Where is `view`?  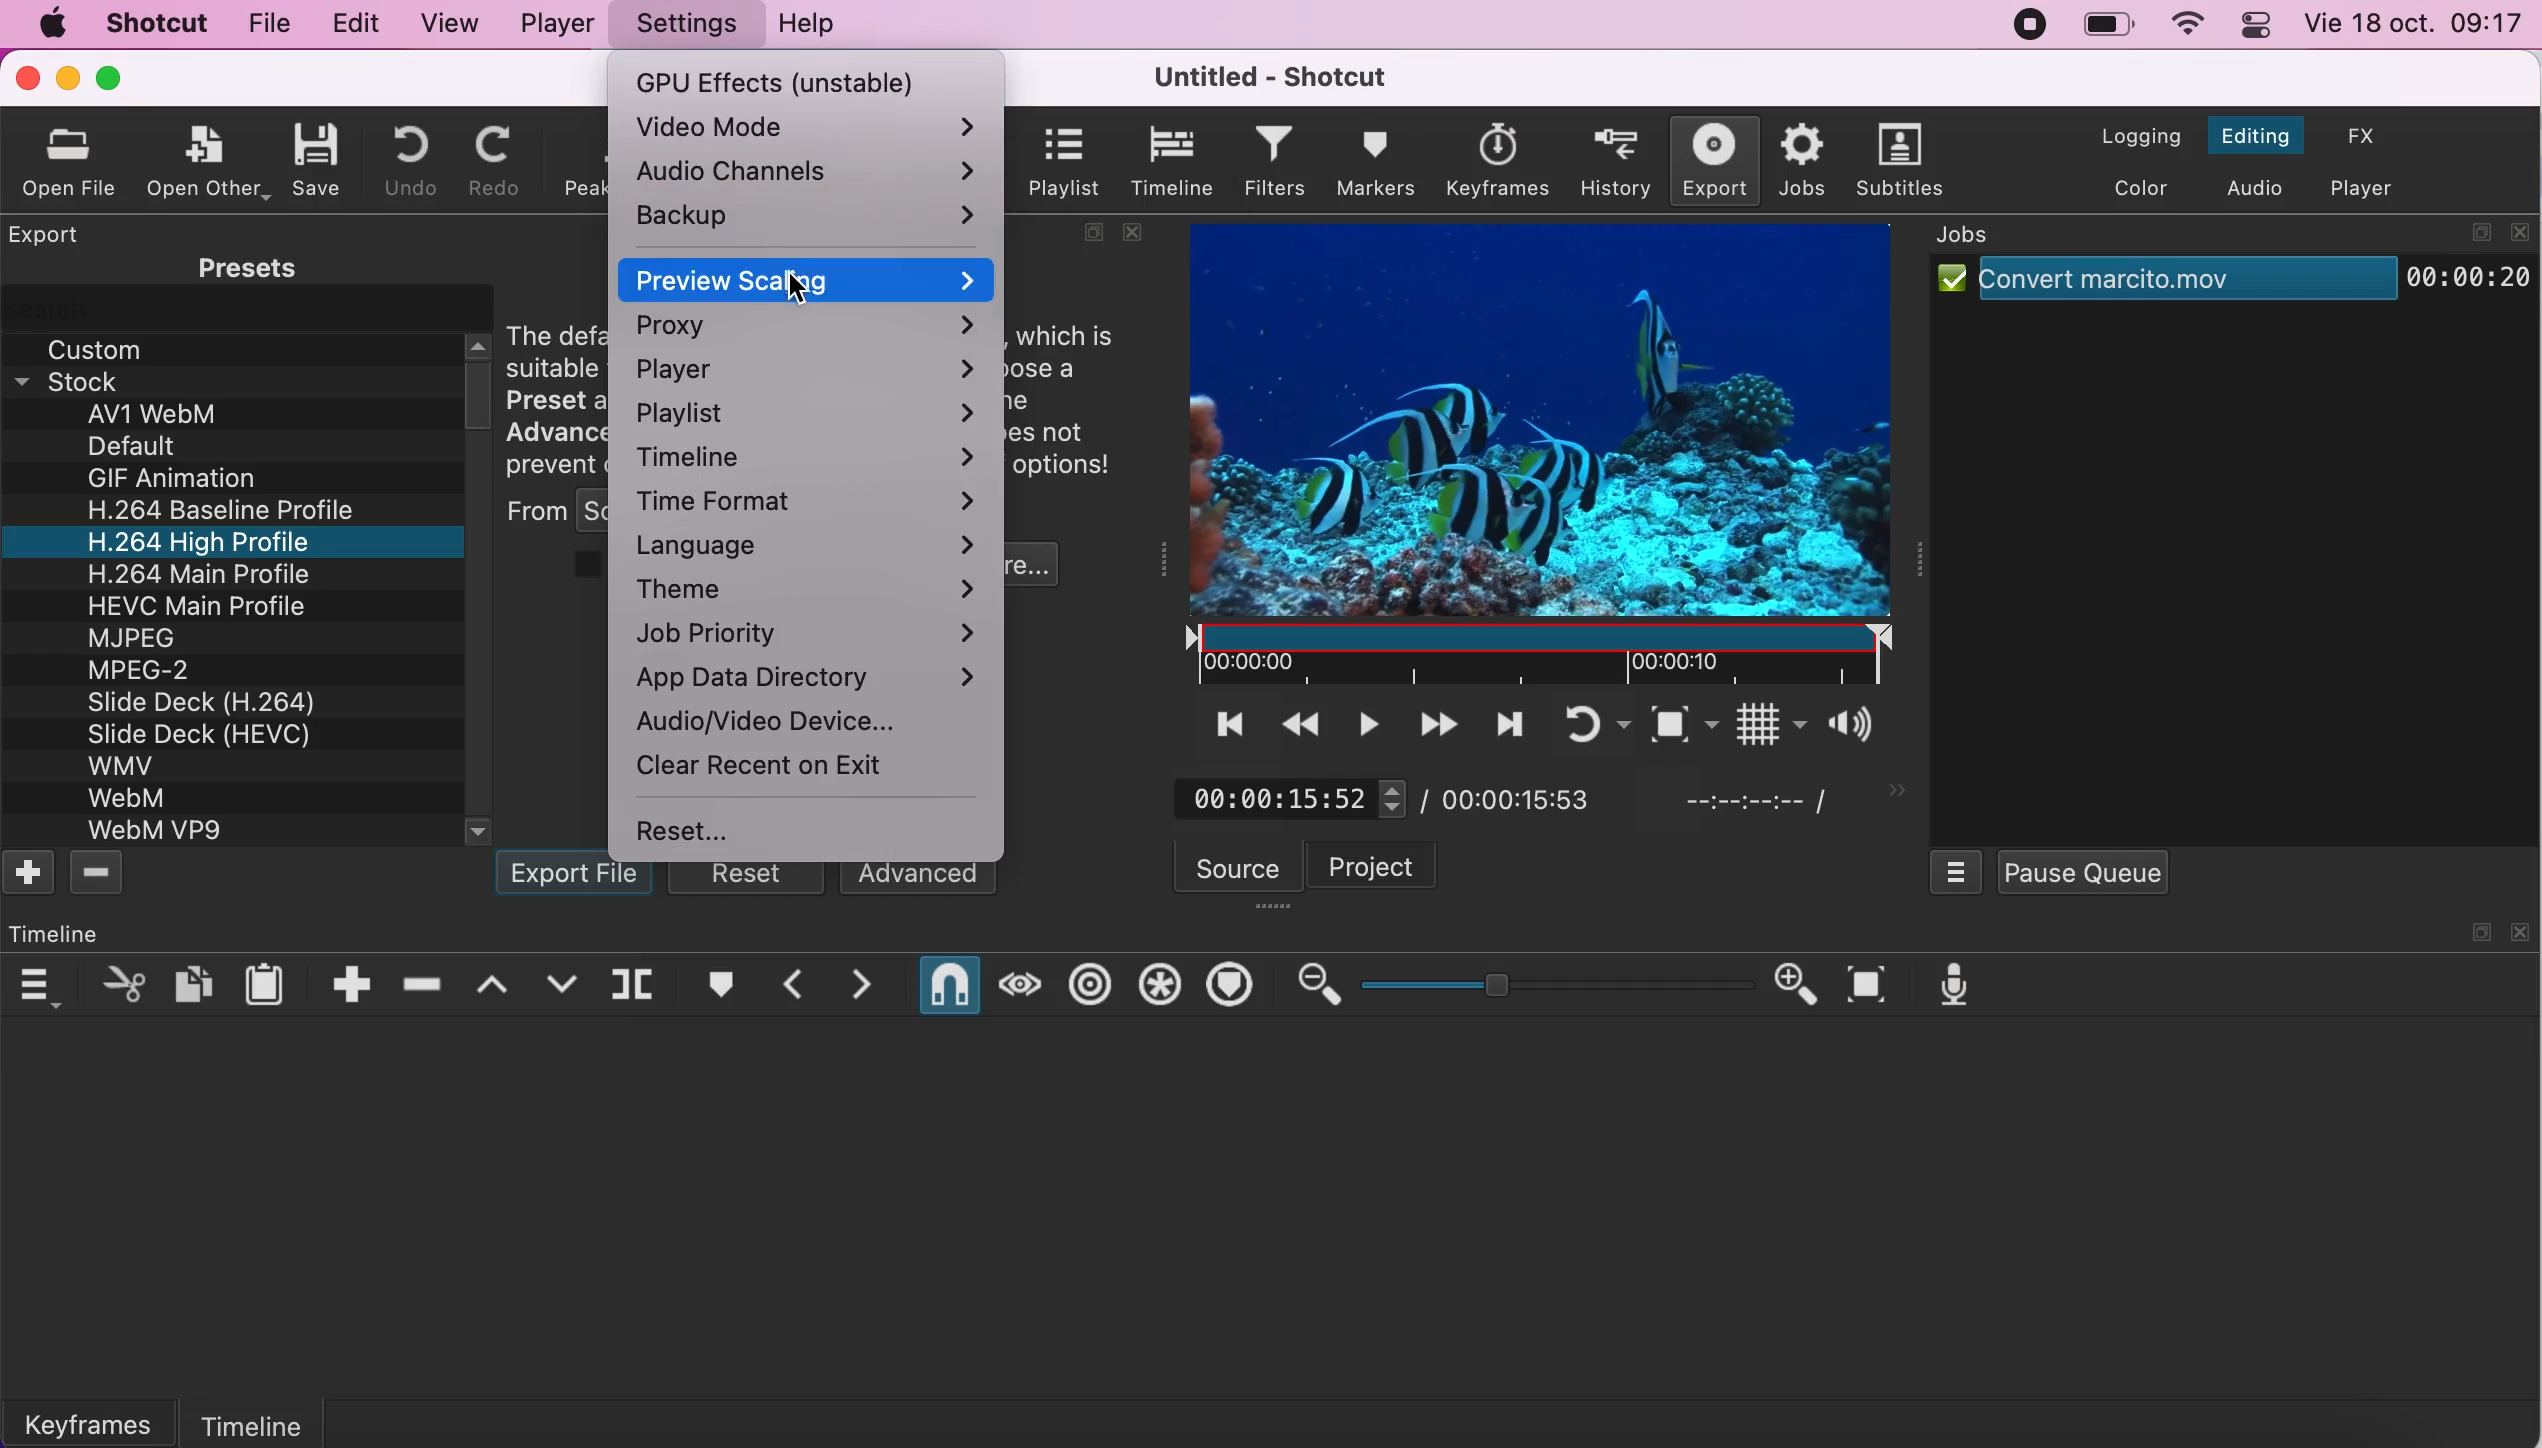 view is located at coordinates (446, 23).